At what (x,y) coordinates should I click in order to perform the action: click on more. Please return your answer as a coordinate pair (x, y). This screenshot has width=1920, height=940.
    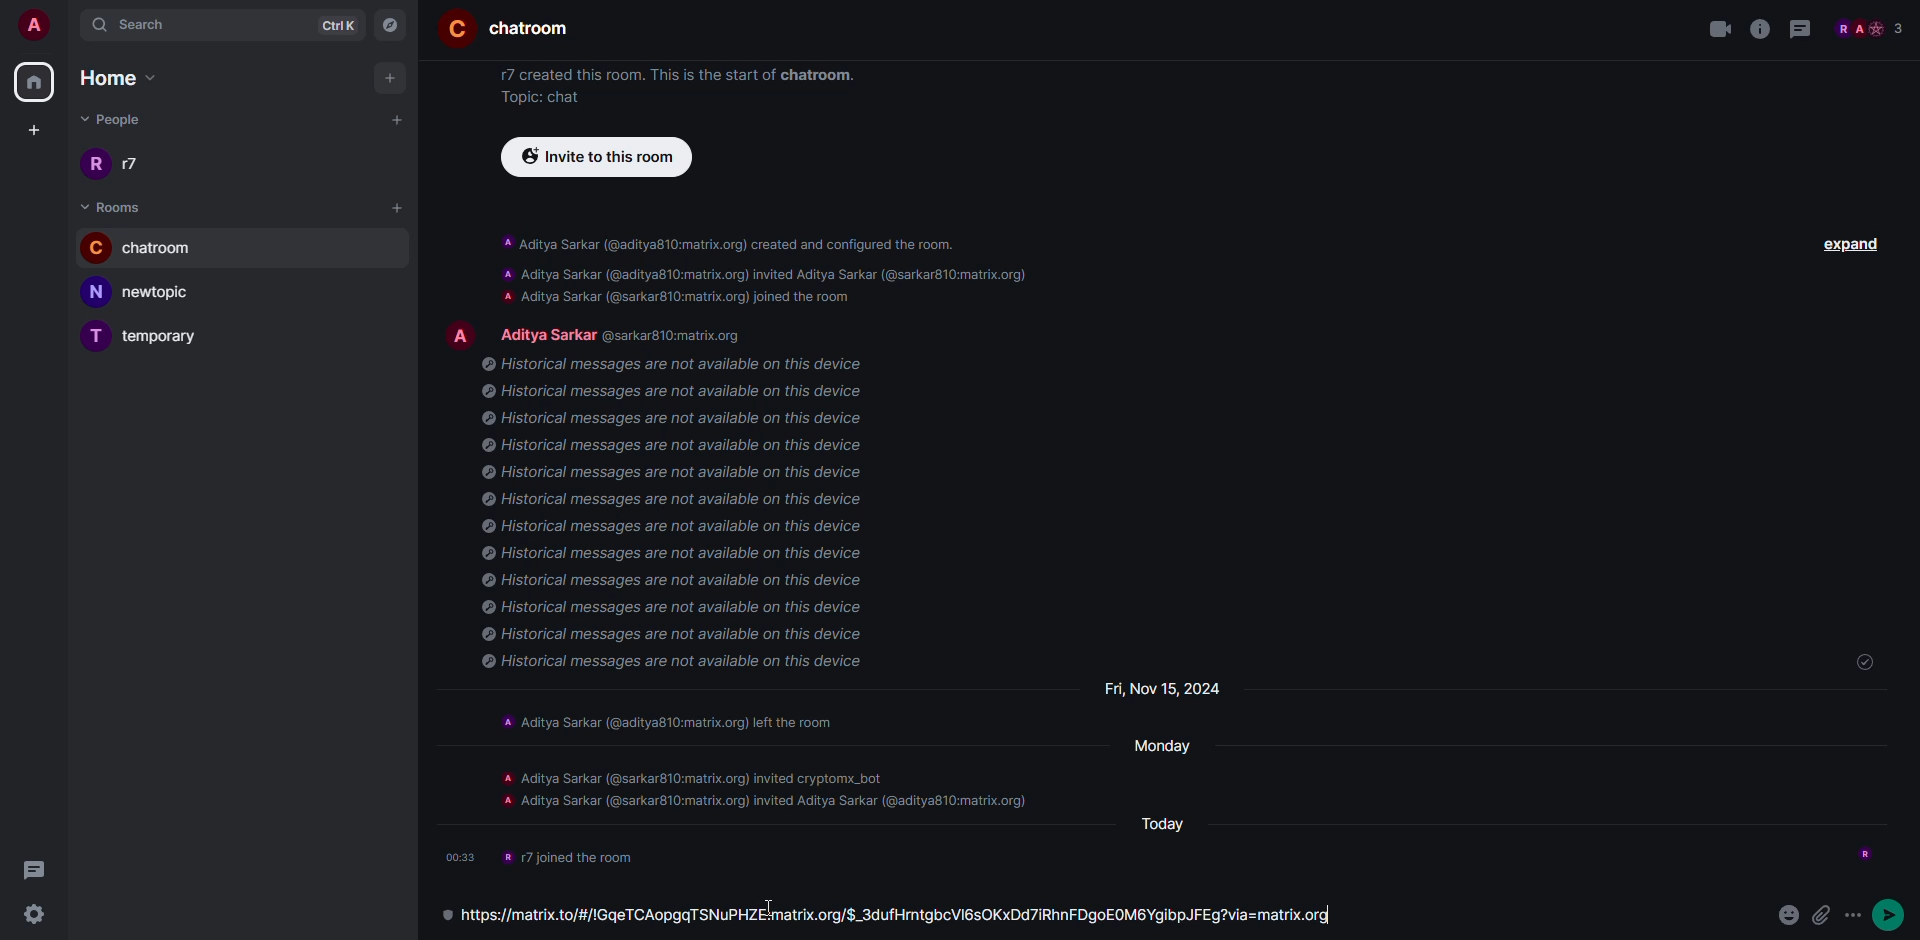
    Looking at the image, I should click on (1856, 914).